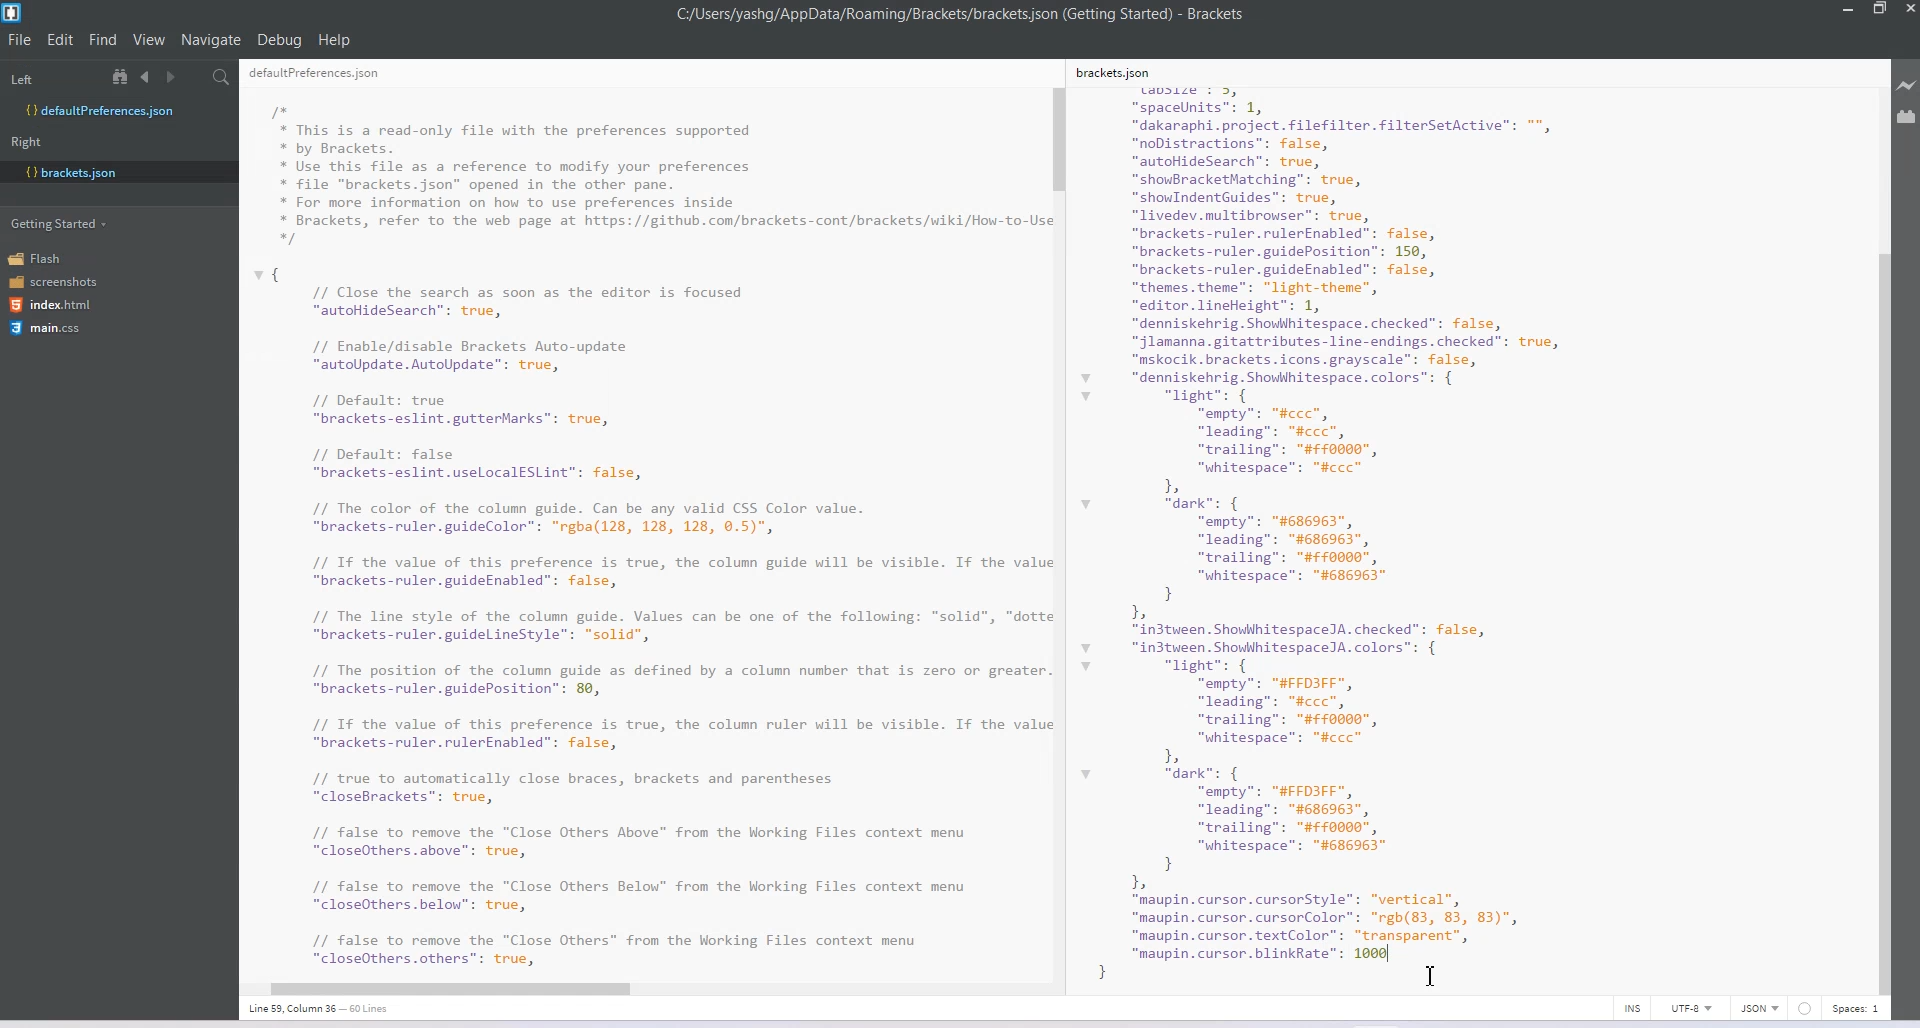  Describe the element at coordinates (61, 222) in the screenshot. I see `Getting Started` at that location.